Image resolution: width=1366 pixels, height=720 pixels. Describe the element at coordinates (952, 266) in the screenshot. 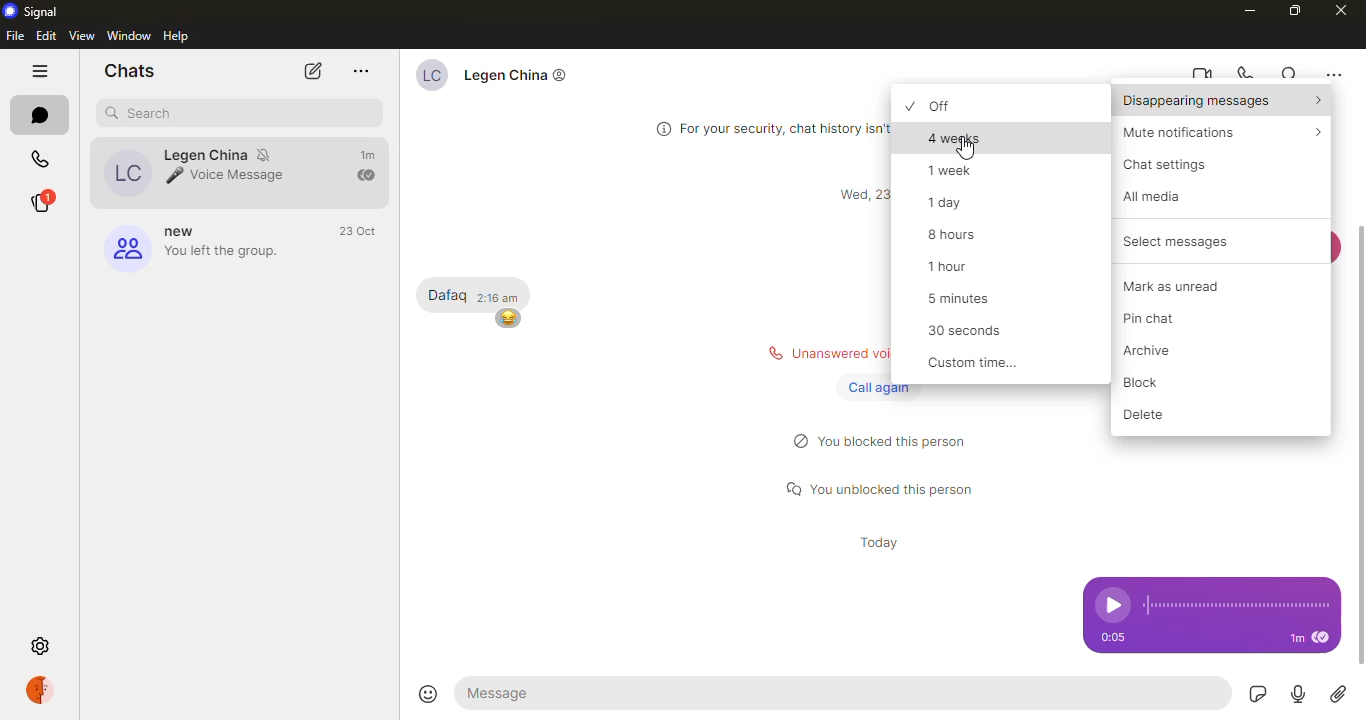

I see `1 hour` at that location.